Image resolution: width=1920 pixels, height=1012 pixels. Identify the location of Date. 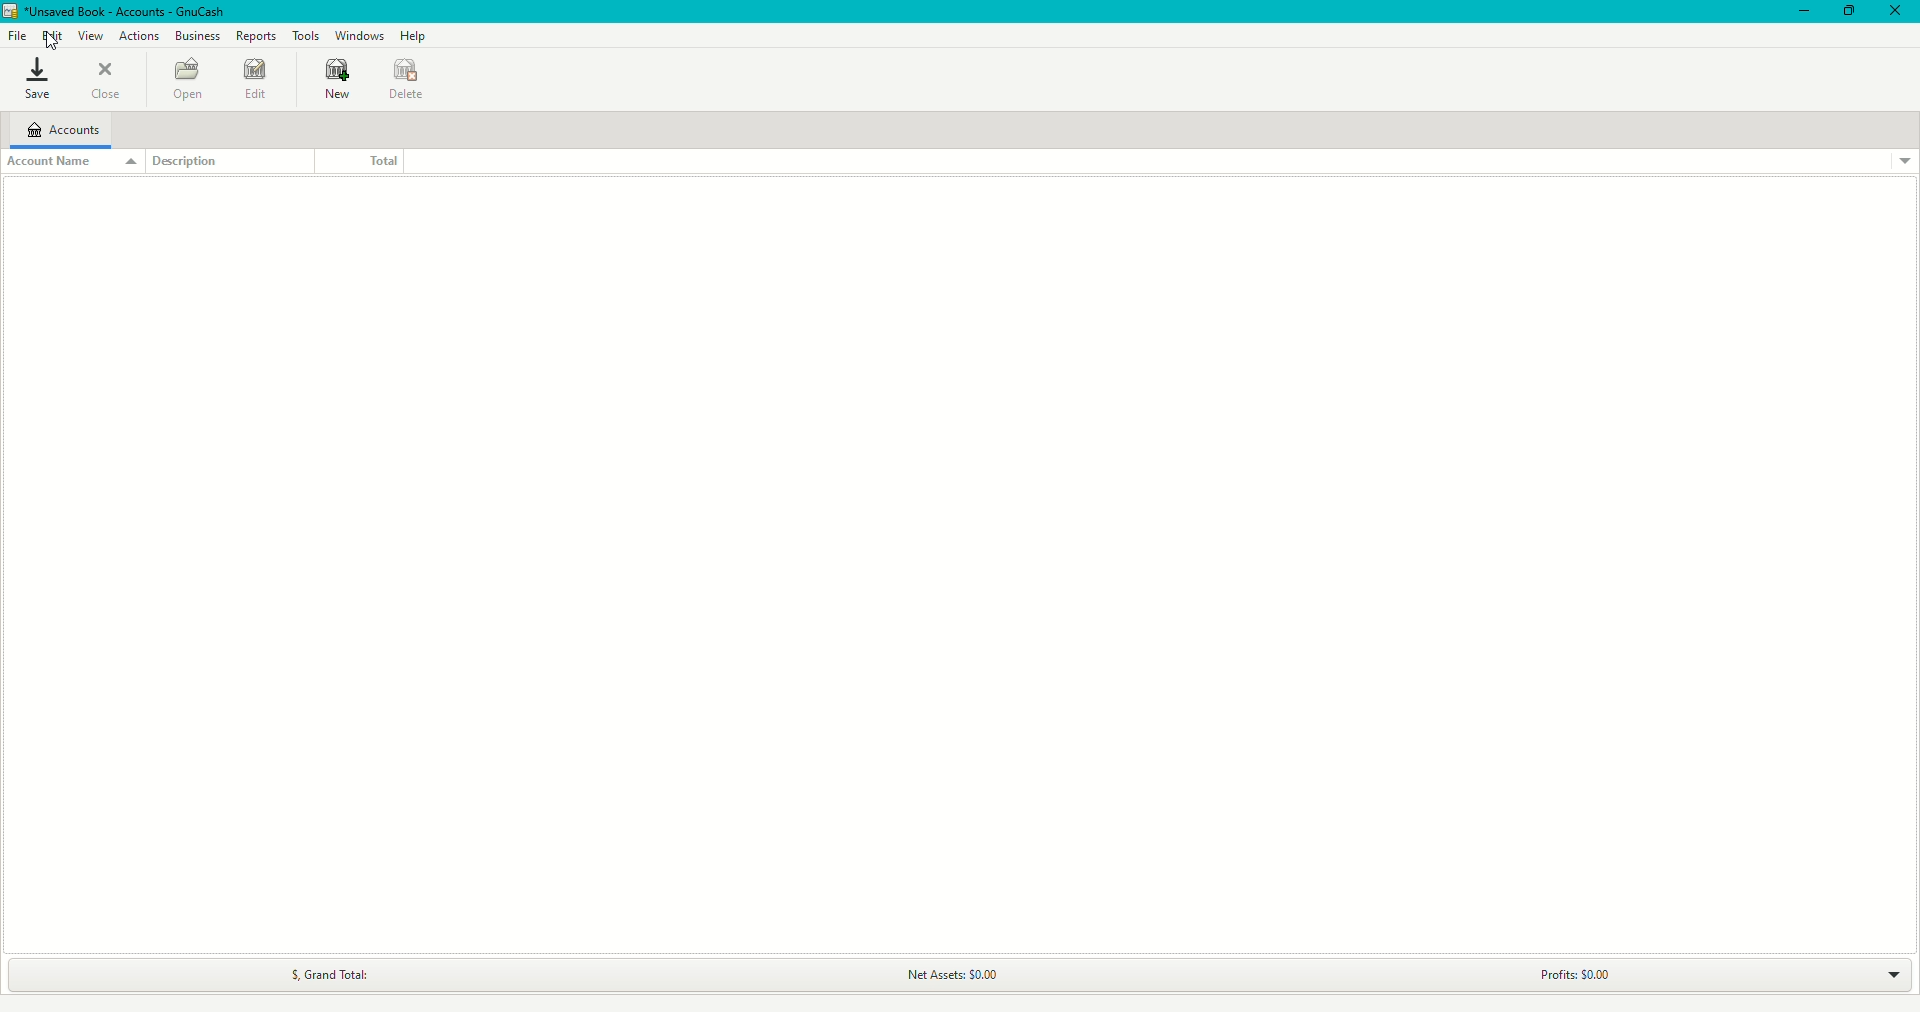
(410, 80).